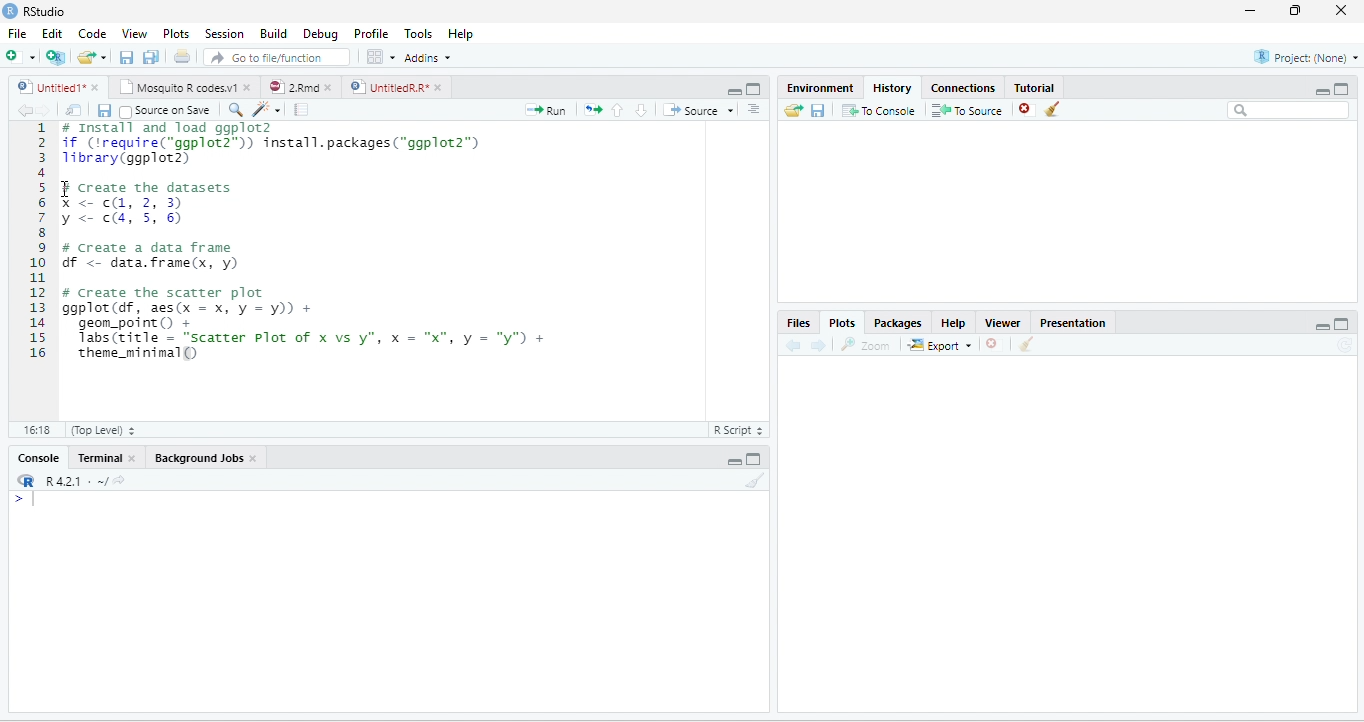 This screenshot has height=722, width=1364. What do you see at coordinates (866, 344) in the screenshot?
I see `zoom` at bounding box center [866, 344].